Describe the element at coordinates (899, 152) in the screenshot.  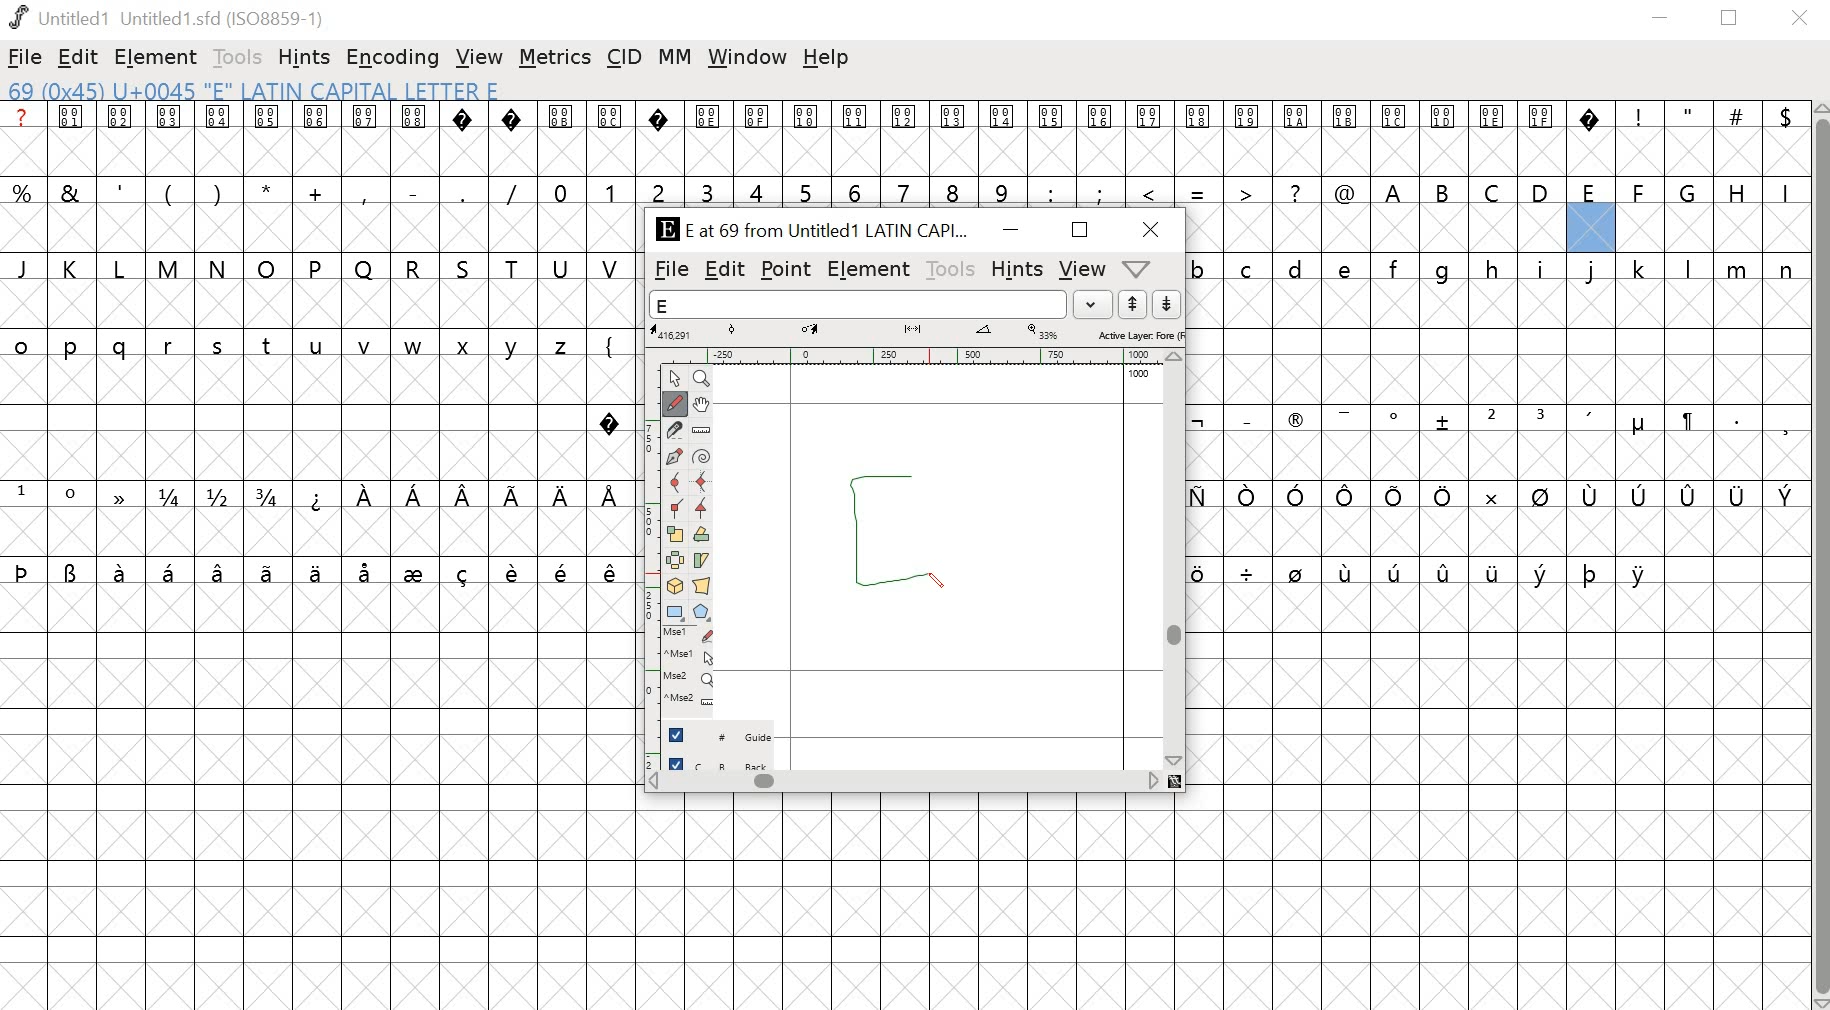
I see `empty cells` at that location.